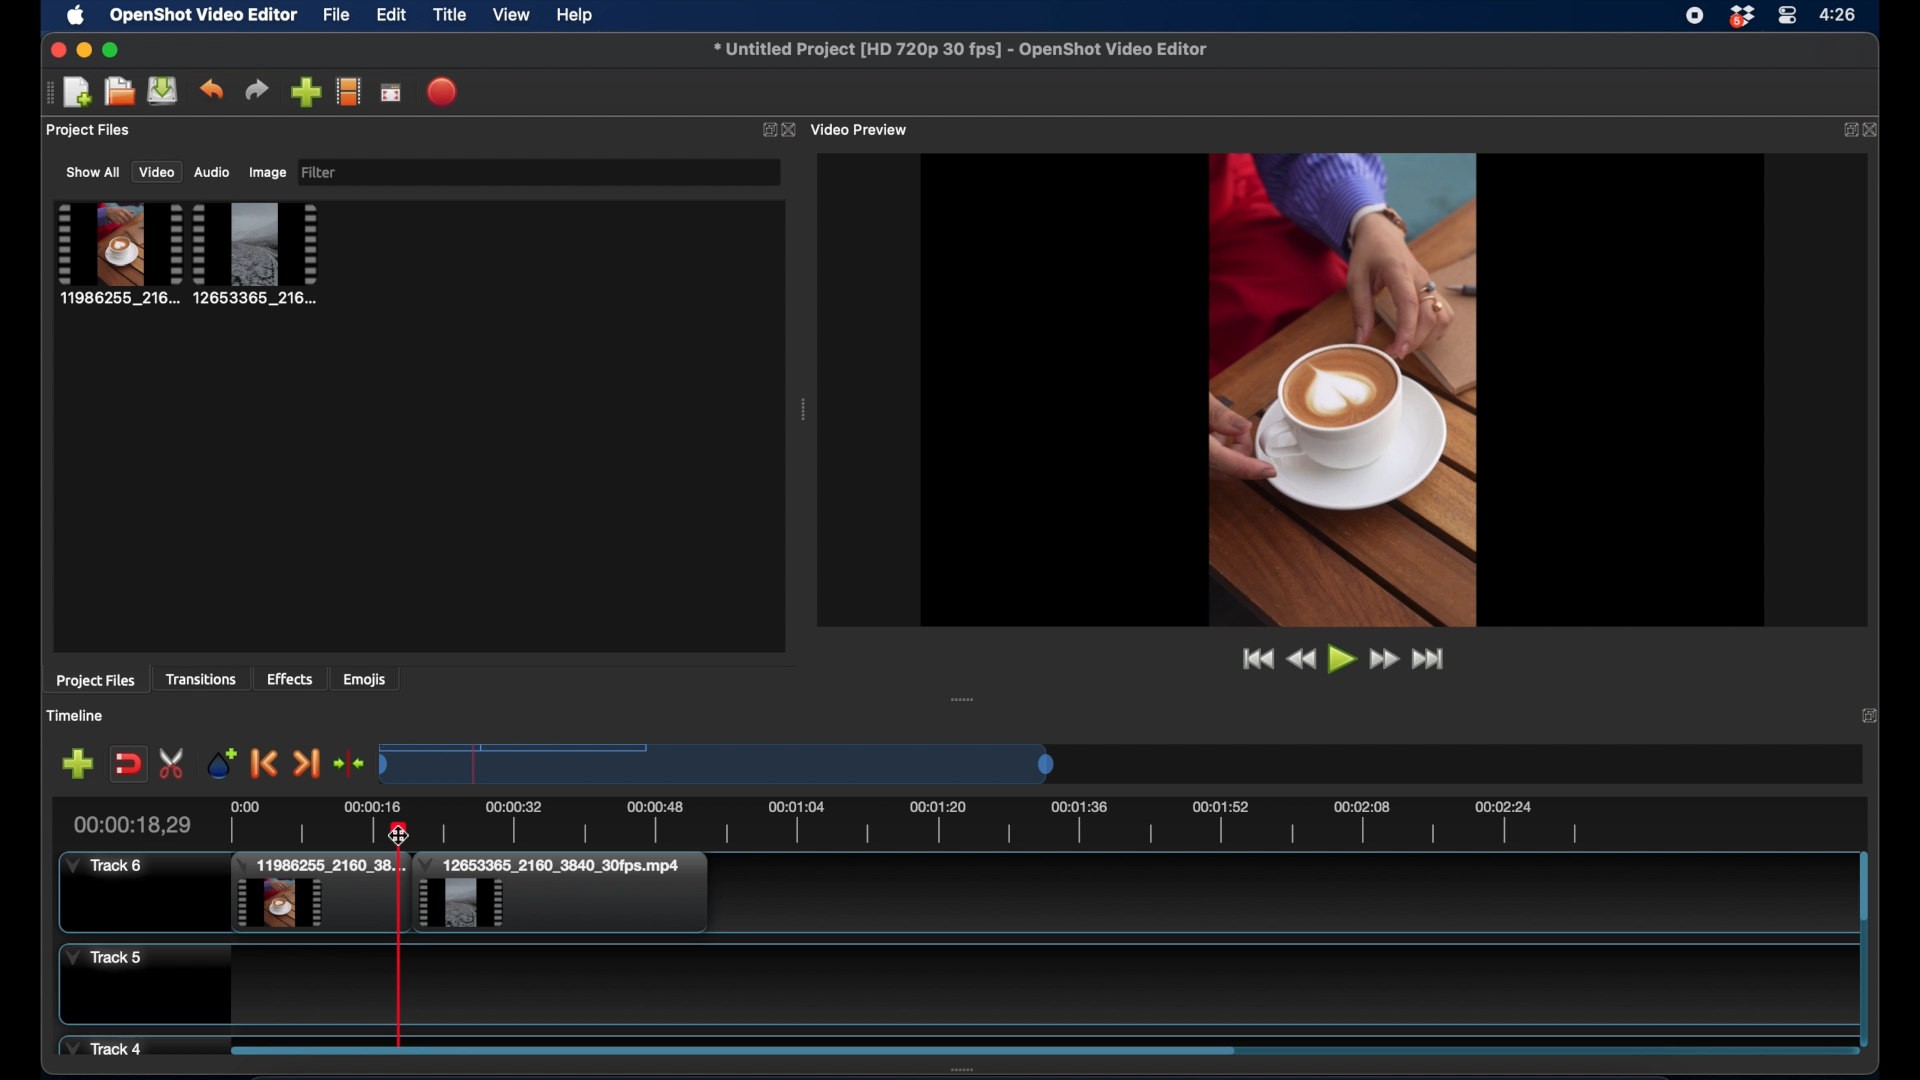  Describe the element at coordinates (443, 91) in the screenshot. I see `export video` at that location.